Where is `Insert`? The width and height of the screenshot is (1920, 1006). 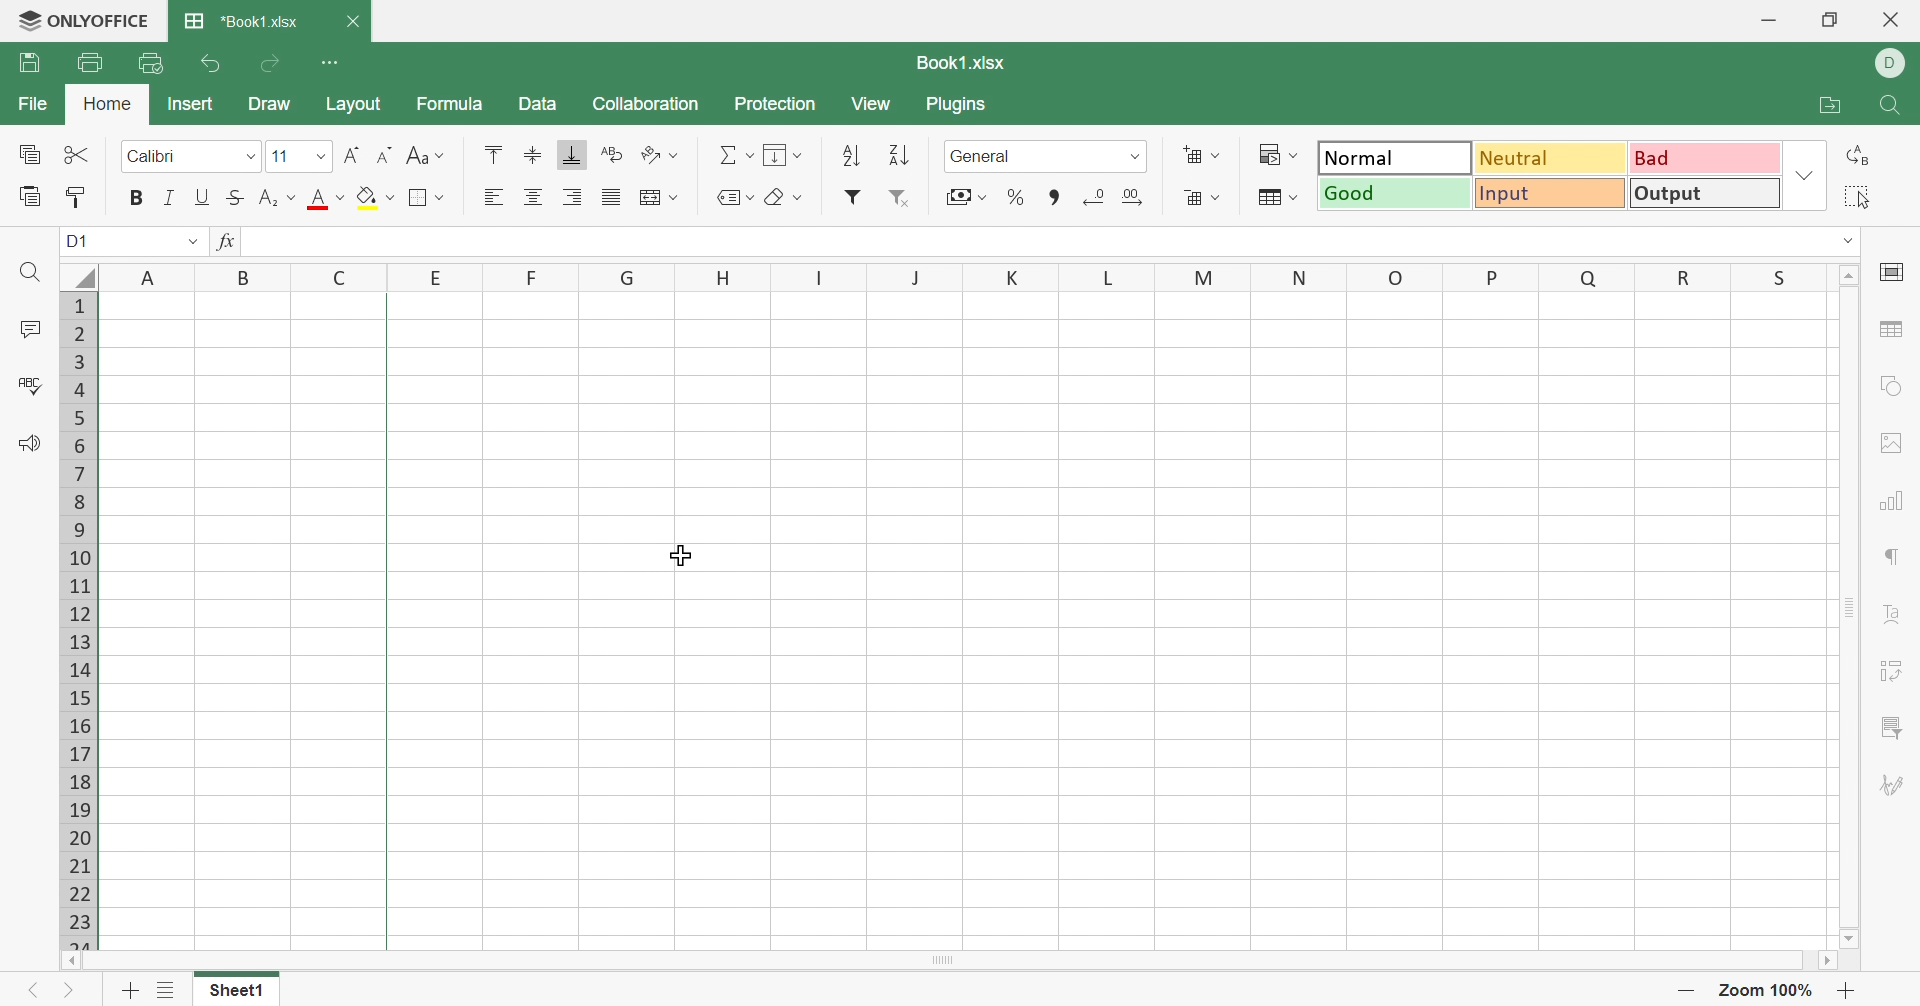
Insert is located at coordinates (192, 104).